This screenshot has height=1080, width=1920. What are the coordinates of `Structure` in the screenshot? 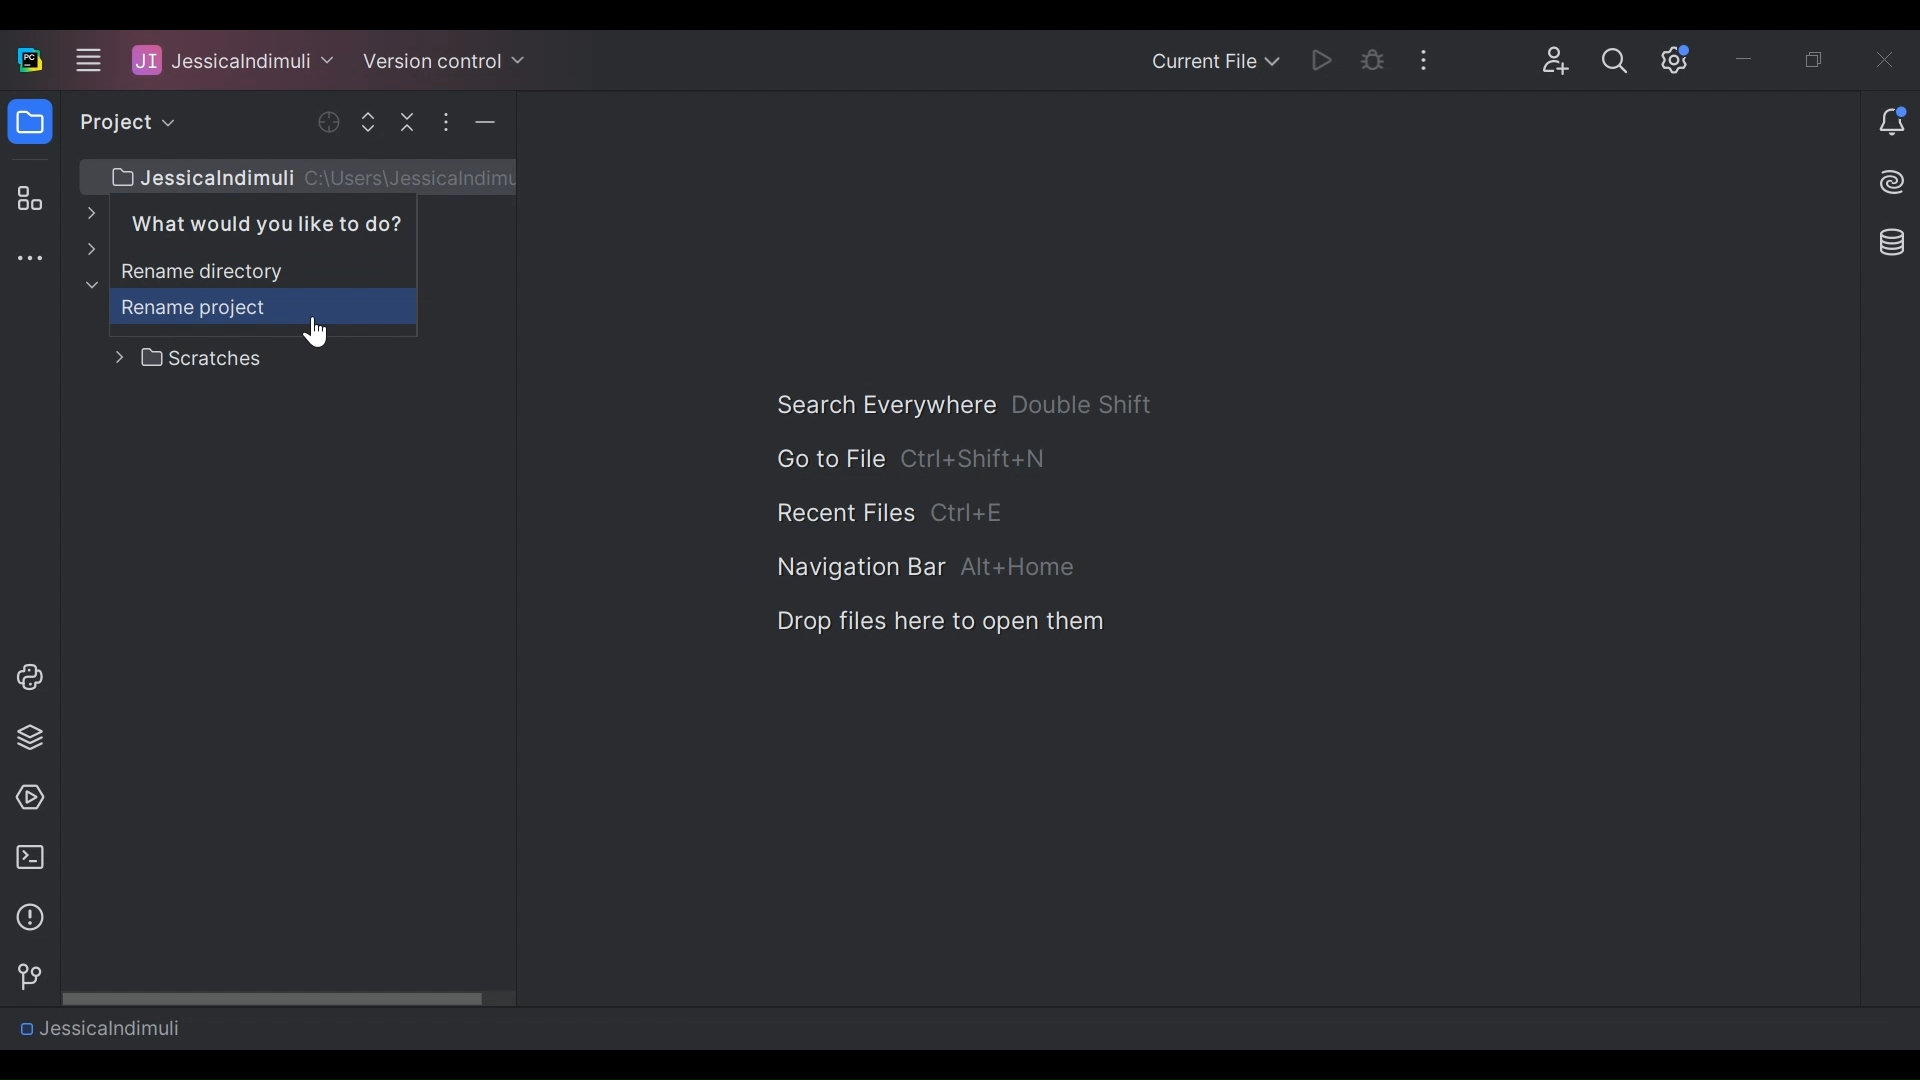 It's located at (26, 200).